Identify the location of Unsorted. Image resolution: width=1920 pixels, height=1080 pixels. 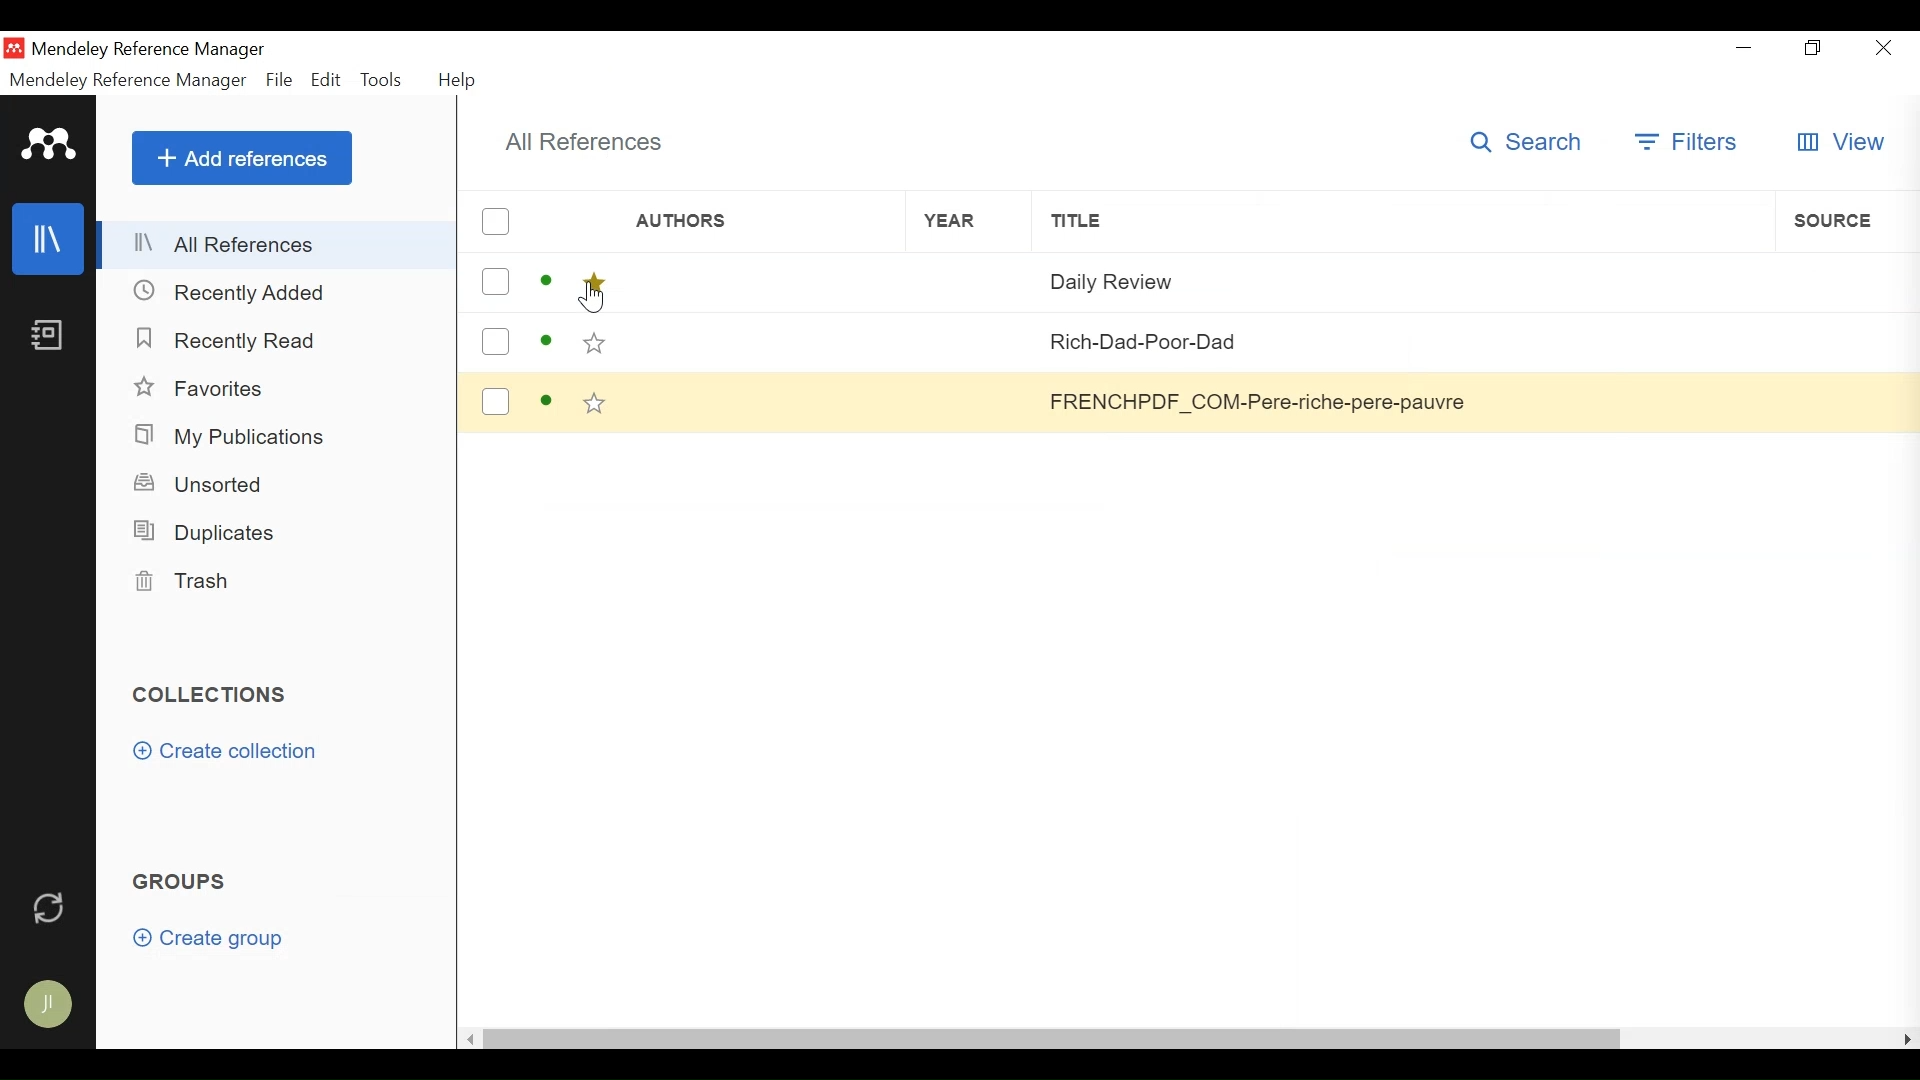
(205, 484).